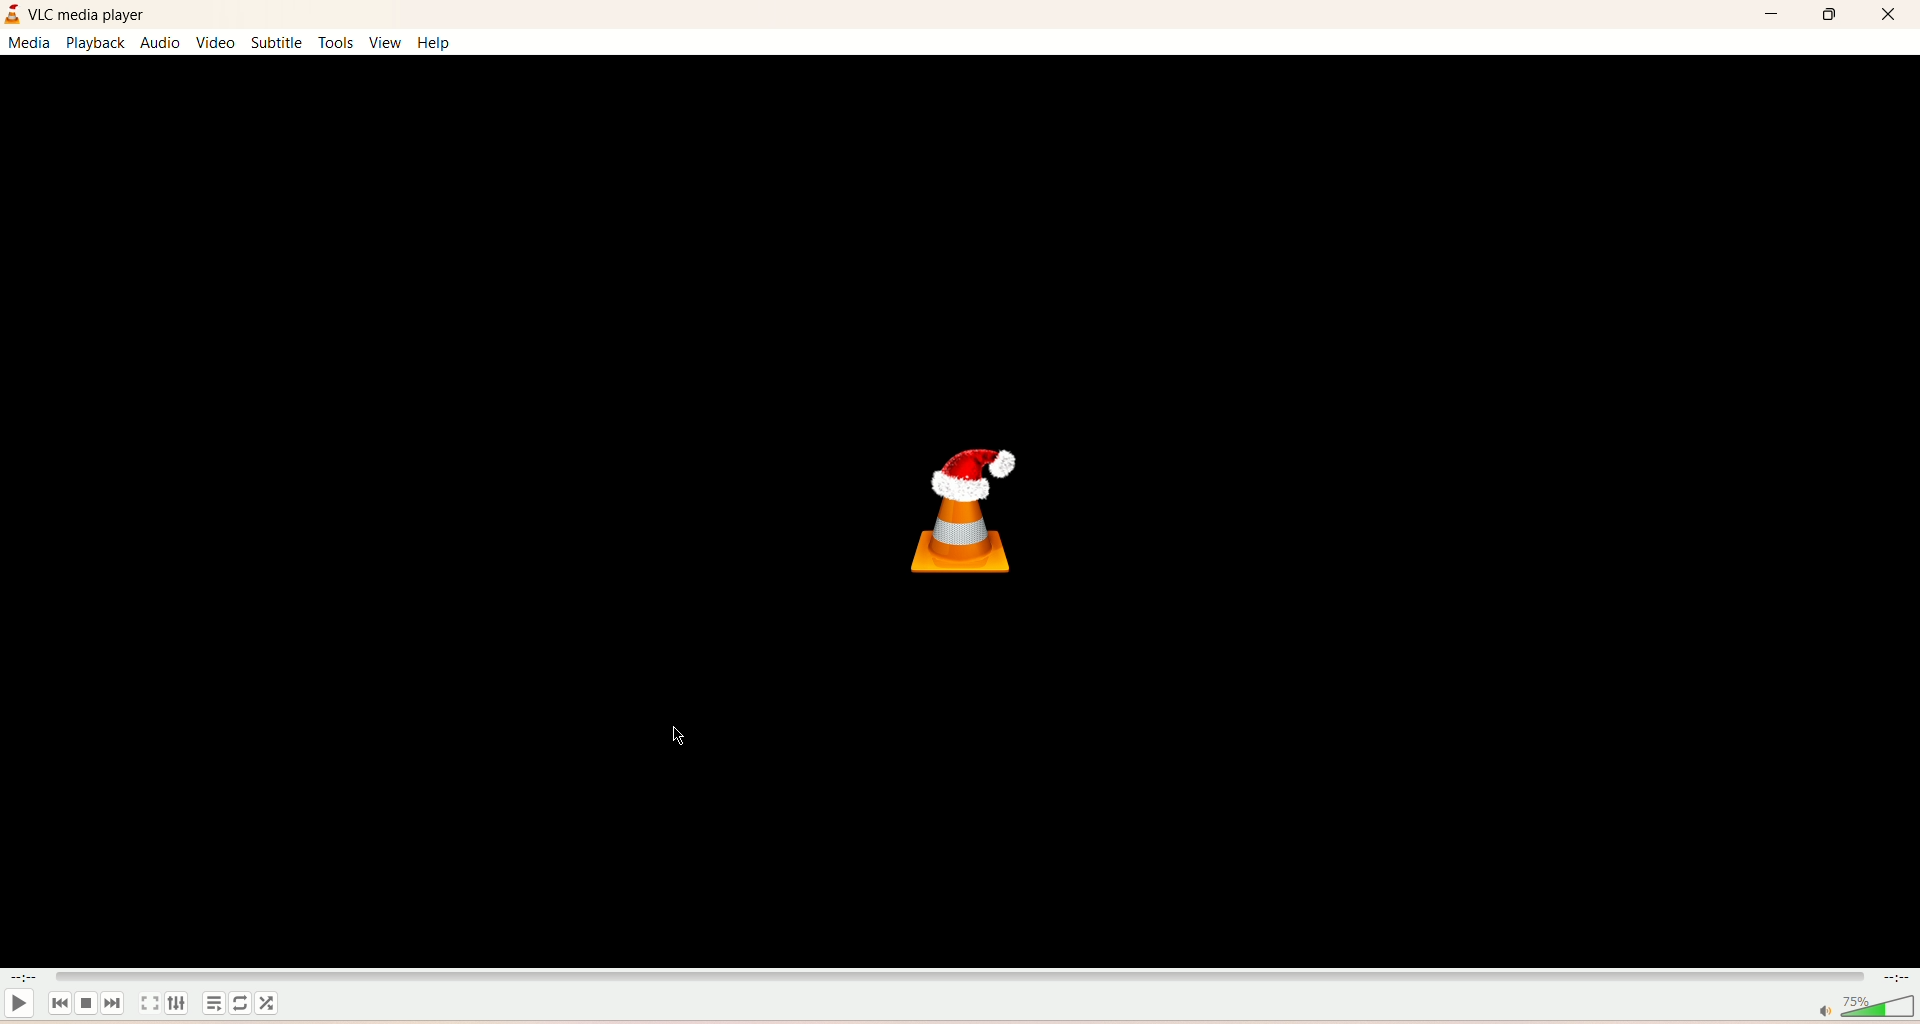  Describe the element at coordinates (95, 43) in the screenshot. I see `playback` at that location.